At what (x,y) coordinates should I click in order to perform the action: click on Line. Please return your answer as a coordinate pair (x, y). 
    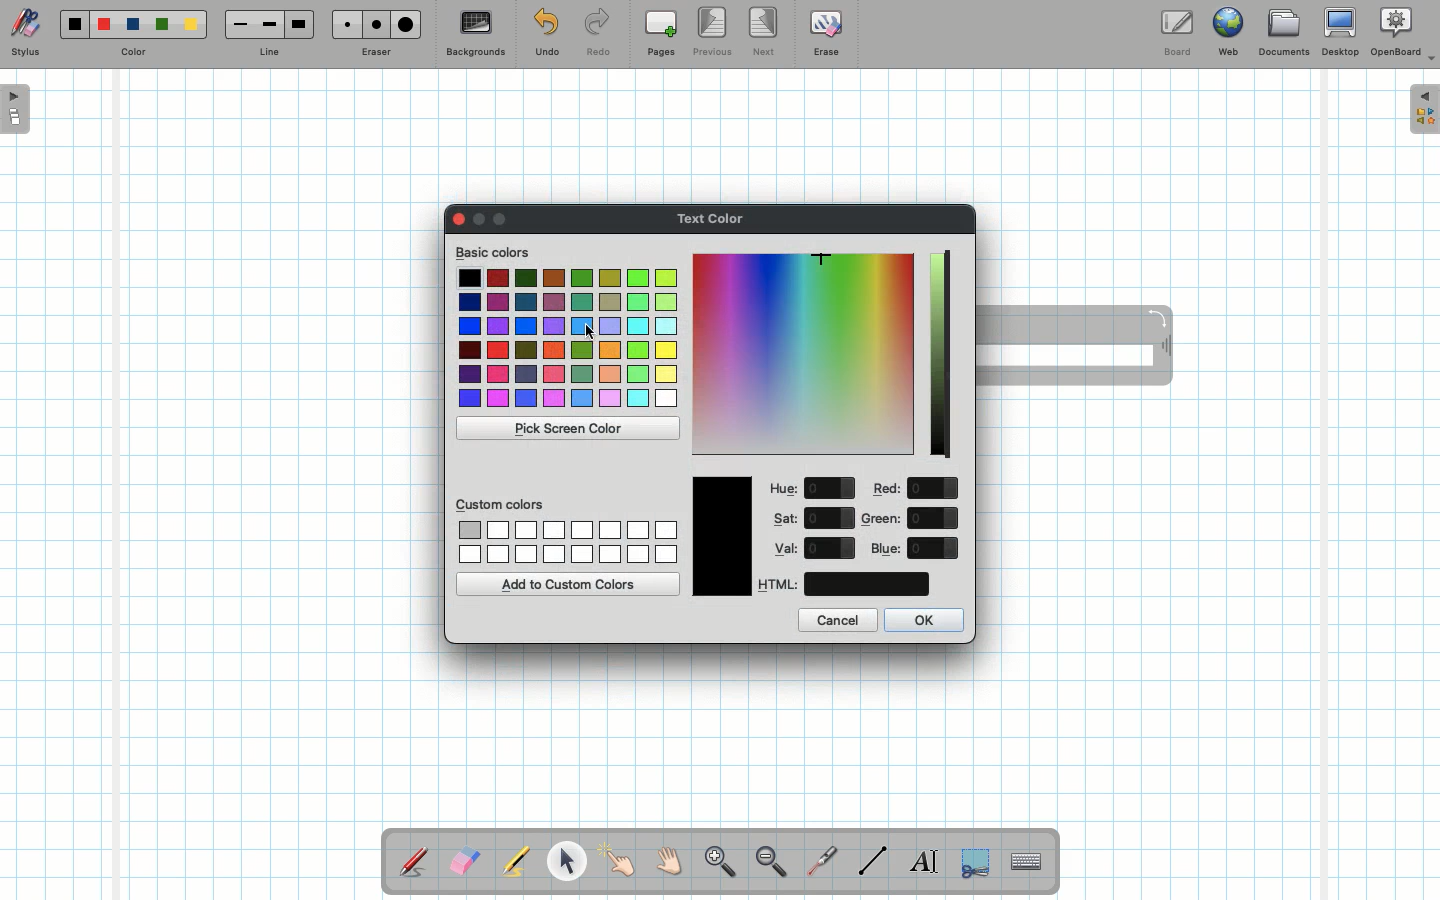
    Looking at the image, I should click on (873, 860).